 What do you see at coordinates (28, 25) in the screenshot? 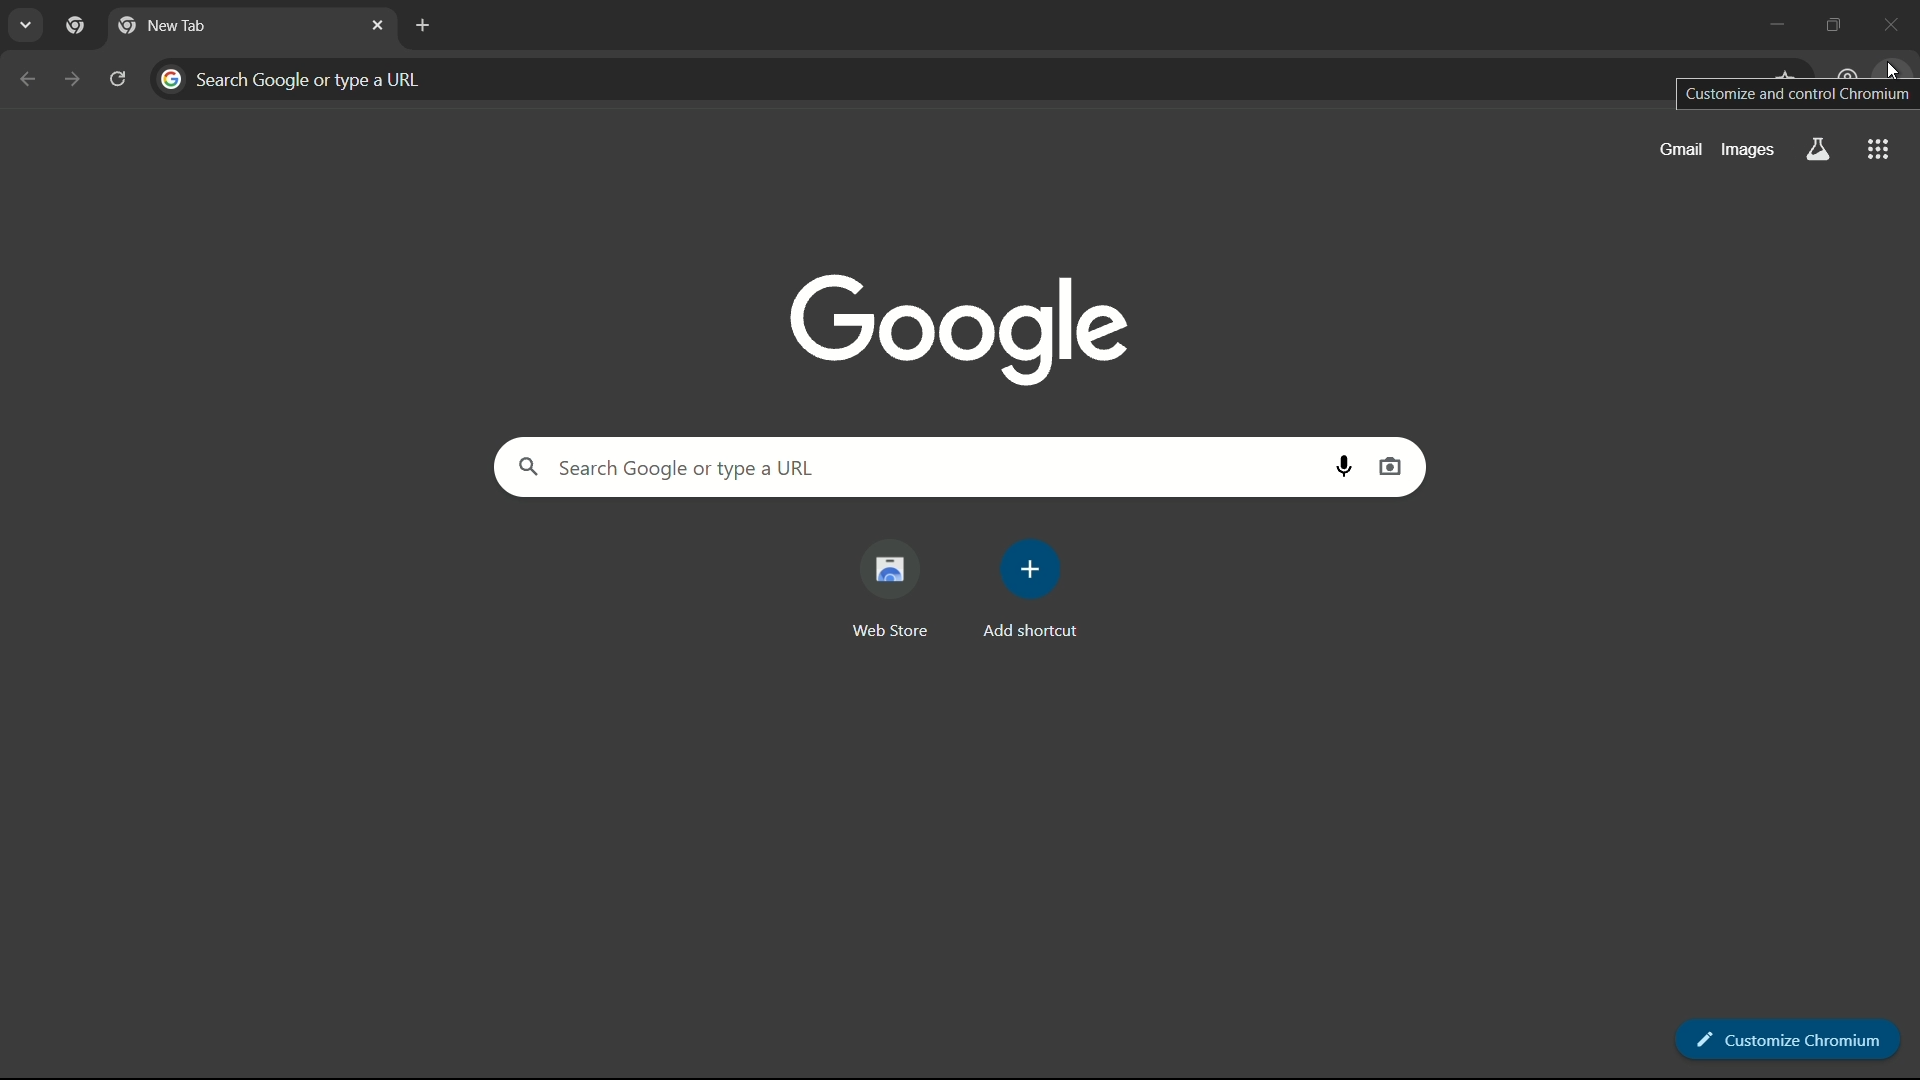
I see `tabs` at bounding box center [28, 25].